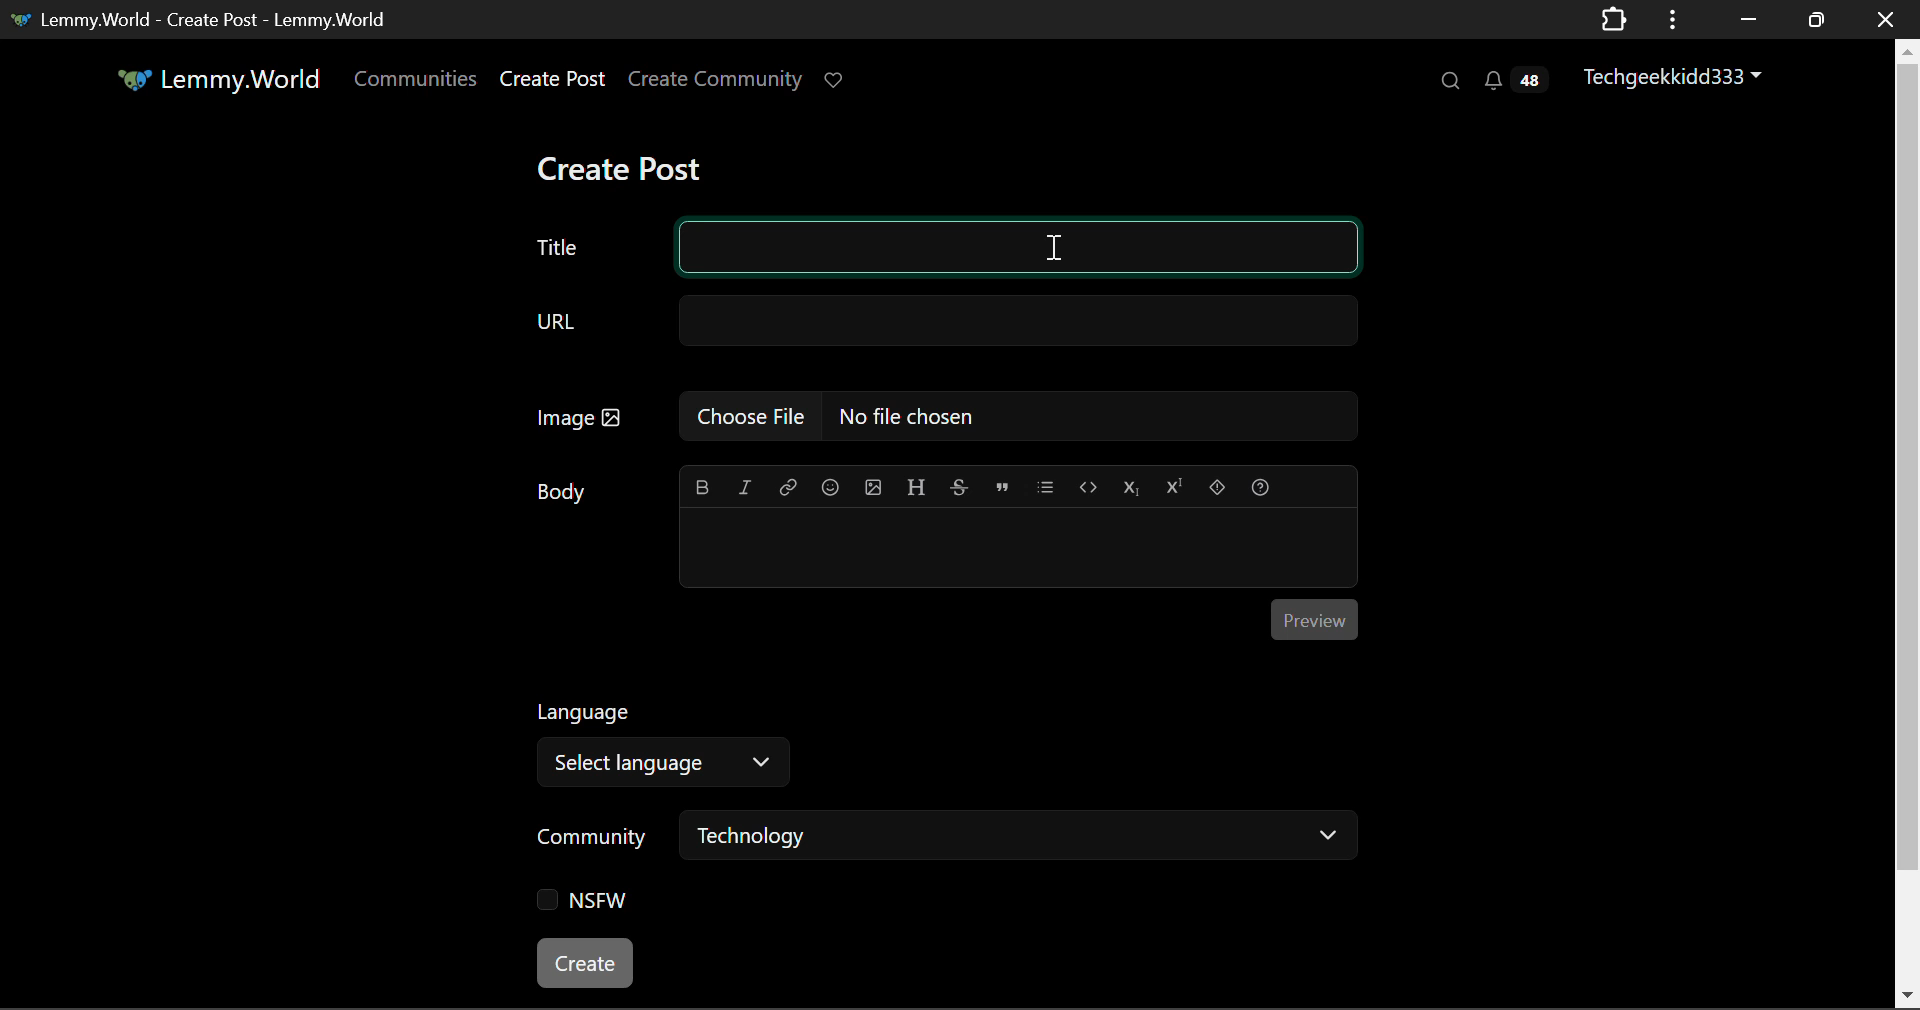 The height and width of the screenshot is (1010, 1920). What do you see at coordinates (704, 483) in the screenshot?
I see `bold` at bounding box center [704, 483].